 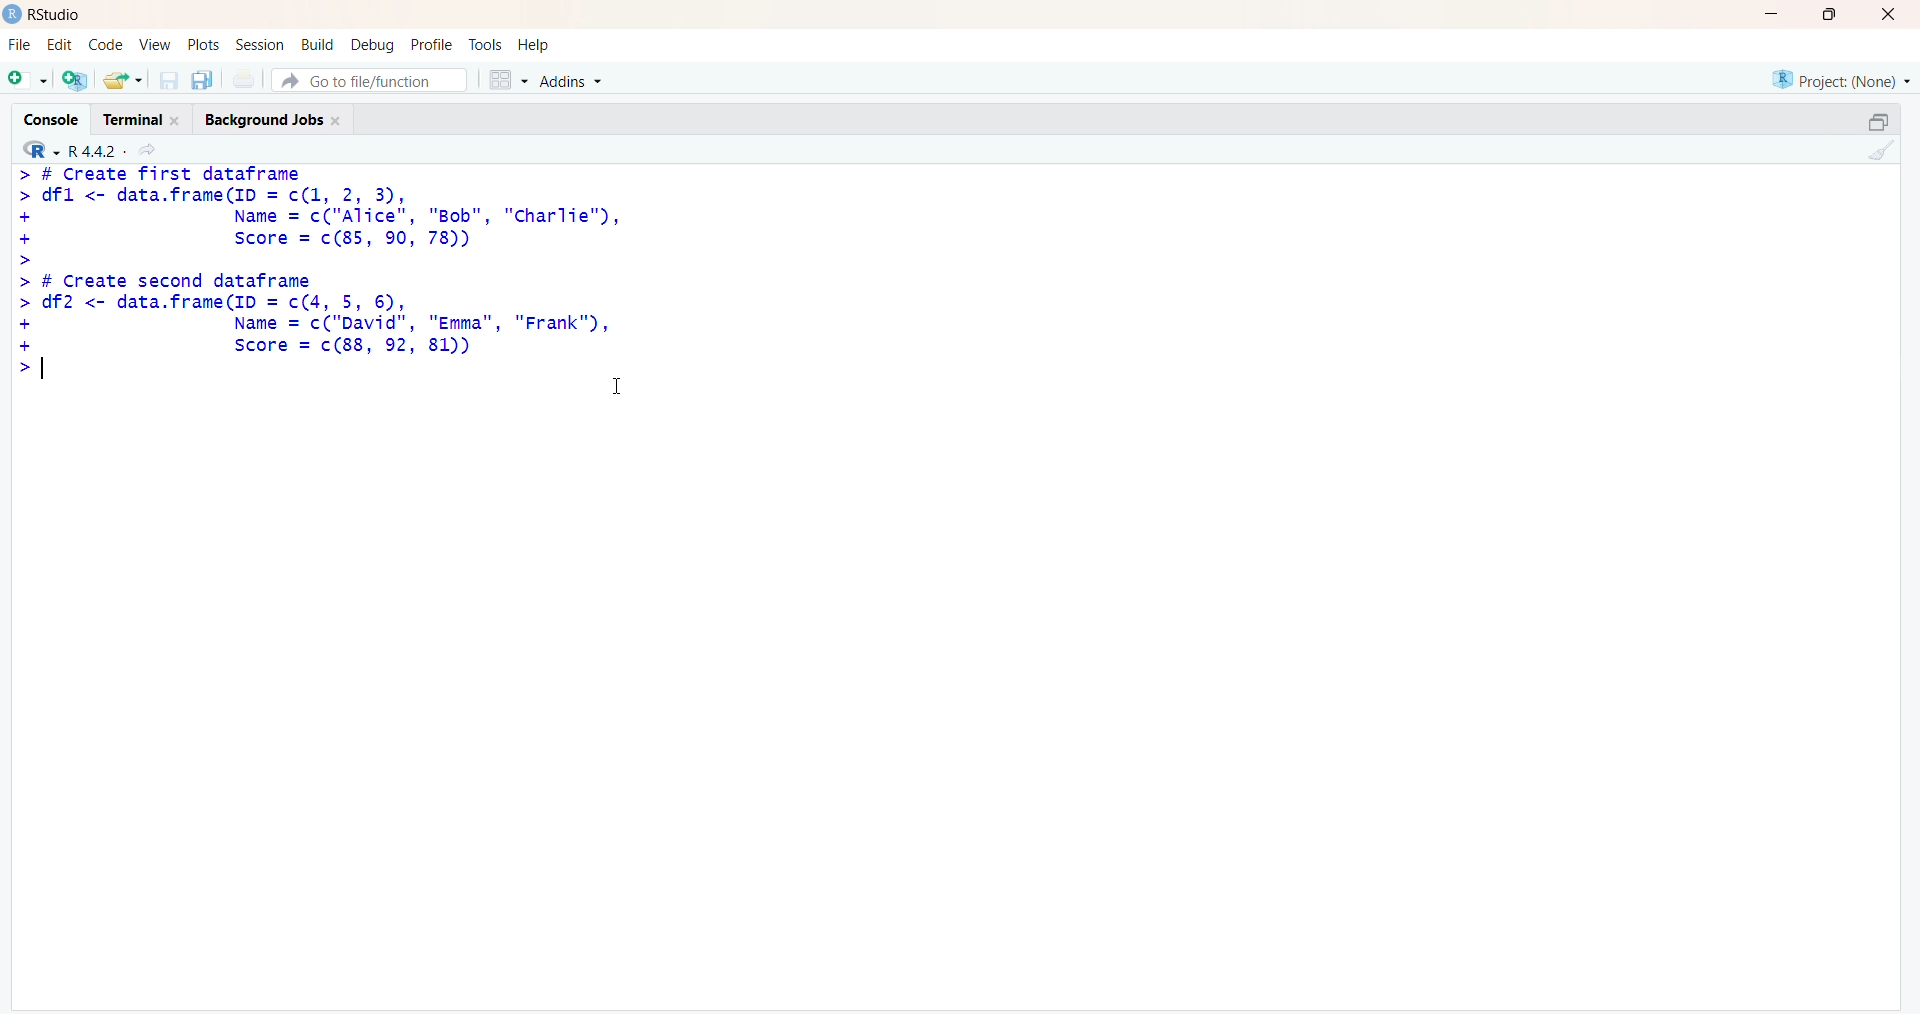 What do you see at coordinates (151, 44) in the screenshot?
I see `View` at bounding box center [151, 44].